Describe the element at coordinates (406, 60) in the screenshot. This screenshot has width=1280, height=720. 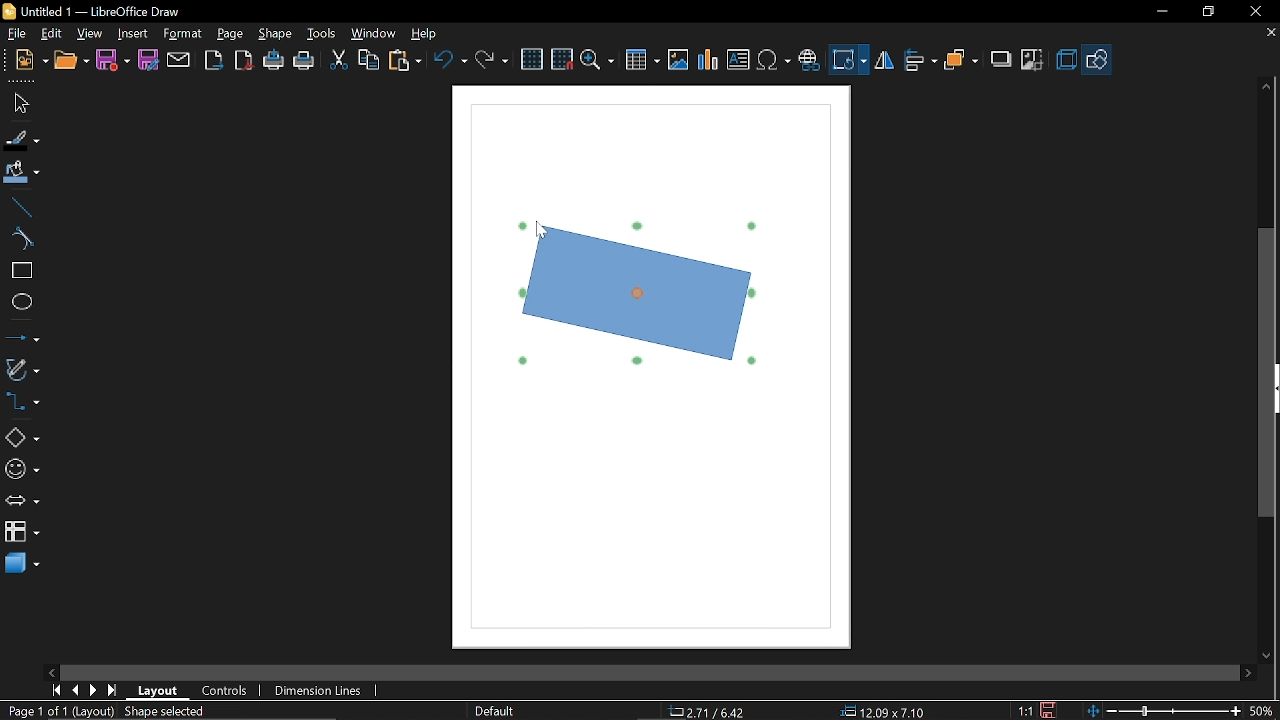
I see `paste` at that location.